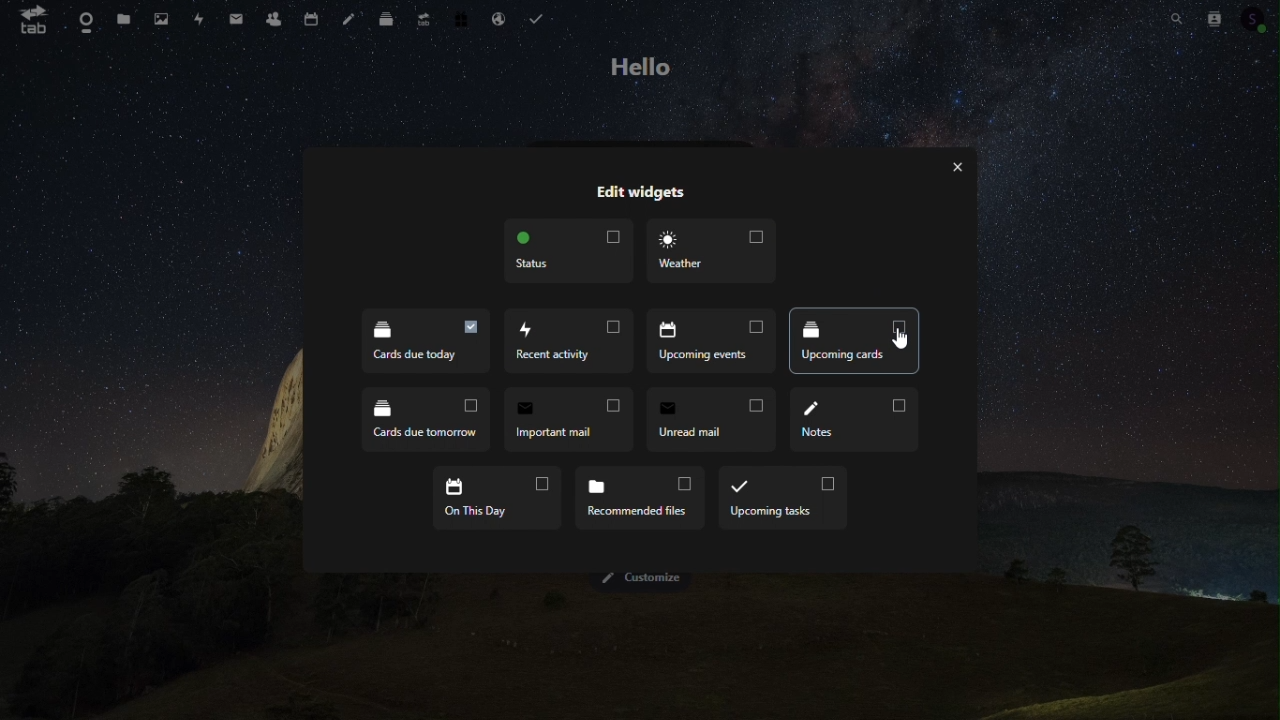 This screenshot has width=1280, height=720. What do you see at coordinates (1171, 20) in the screenshot?
I see `Search` at bounding box center [1171, 20].